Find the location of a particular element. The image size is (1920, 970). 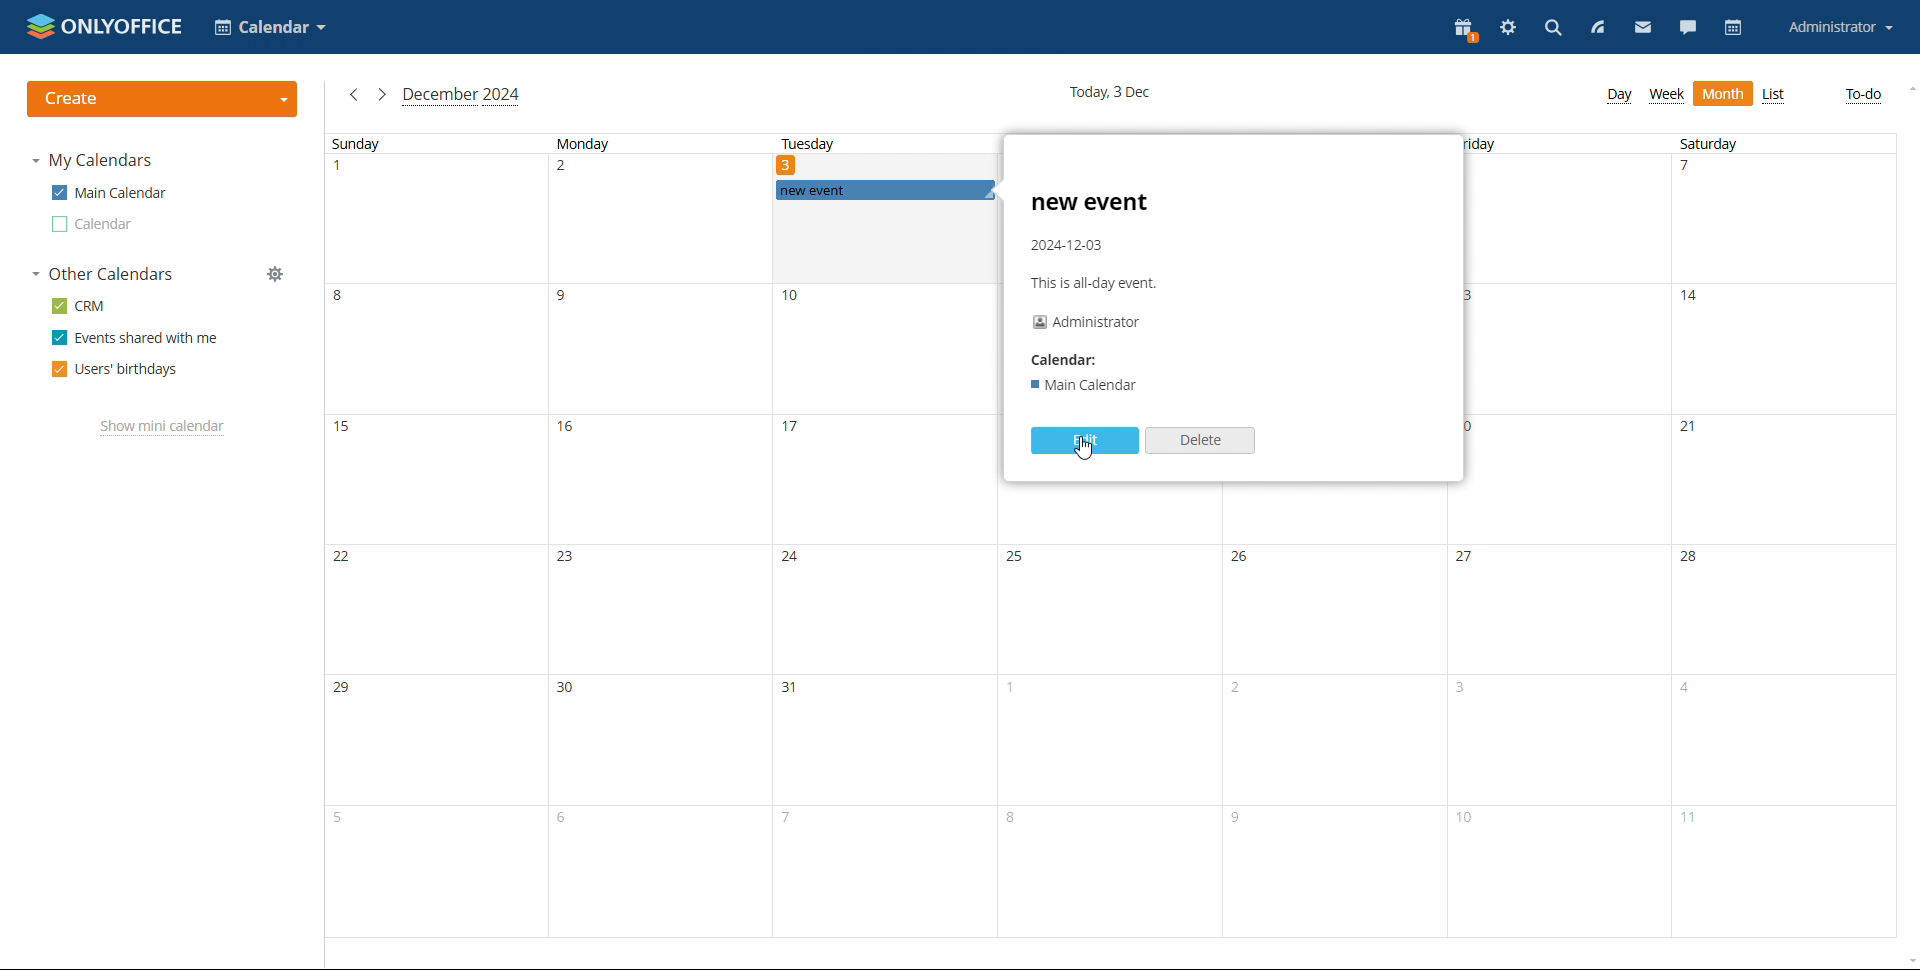

create is located at coordinates (163, 99).